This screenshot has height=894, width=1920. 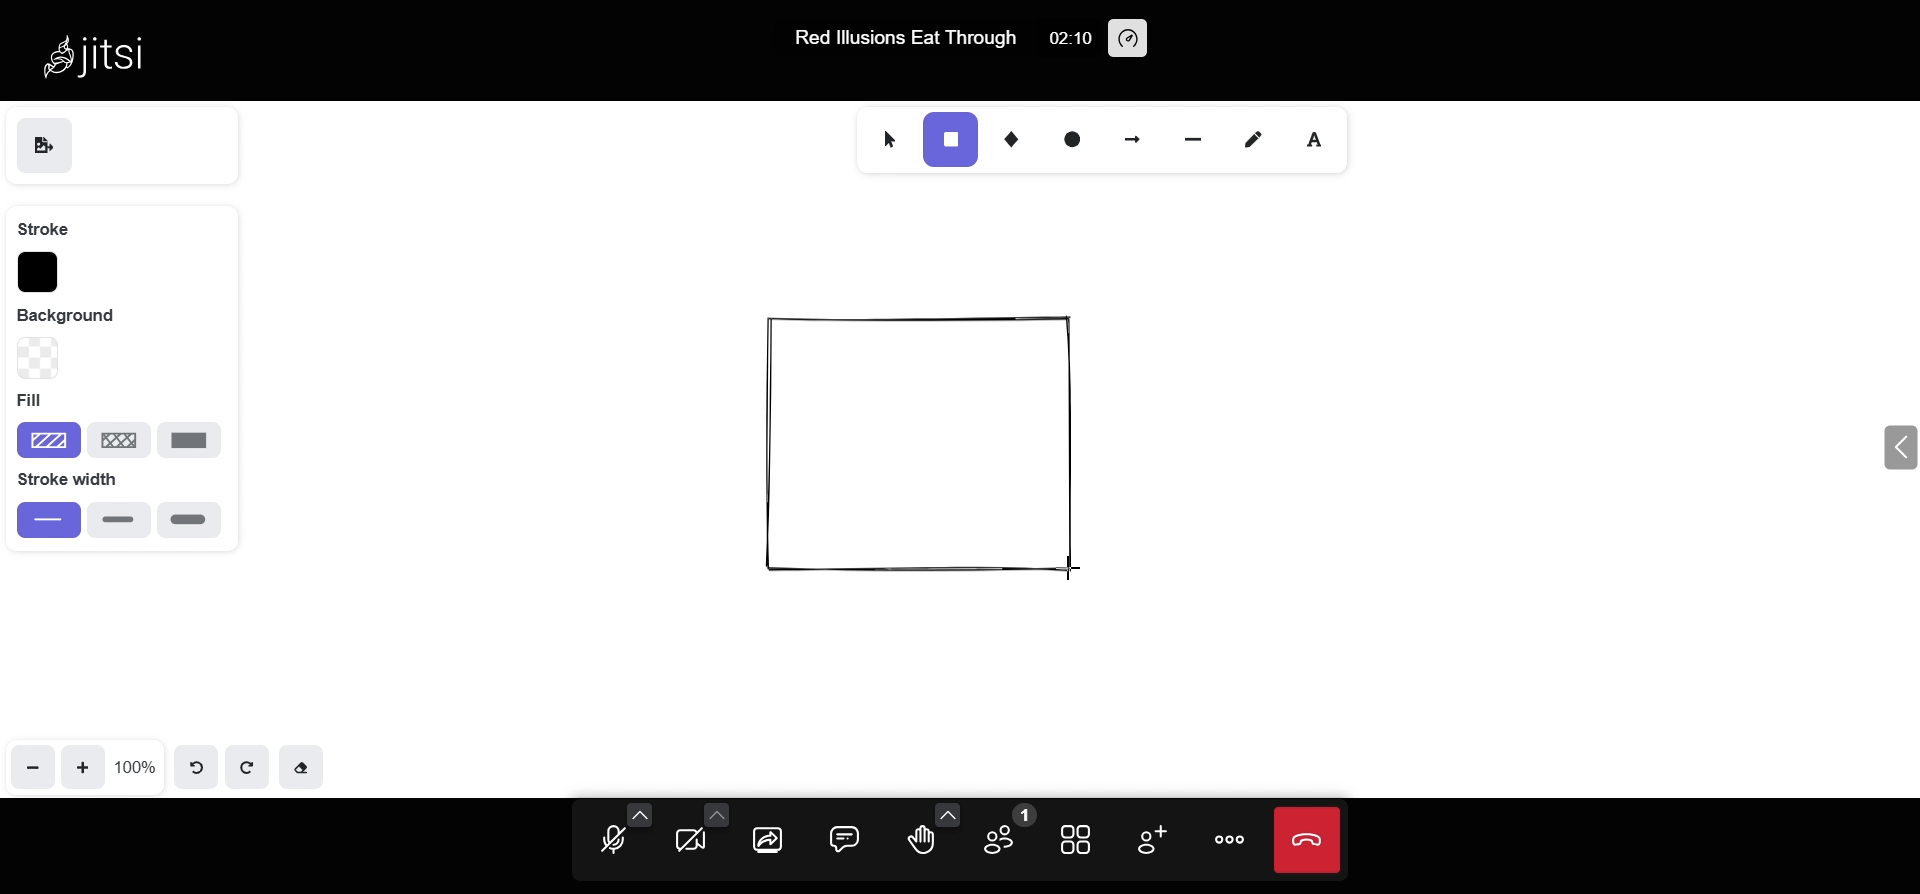 I want to click on object, so click(x=923, y=444).